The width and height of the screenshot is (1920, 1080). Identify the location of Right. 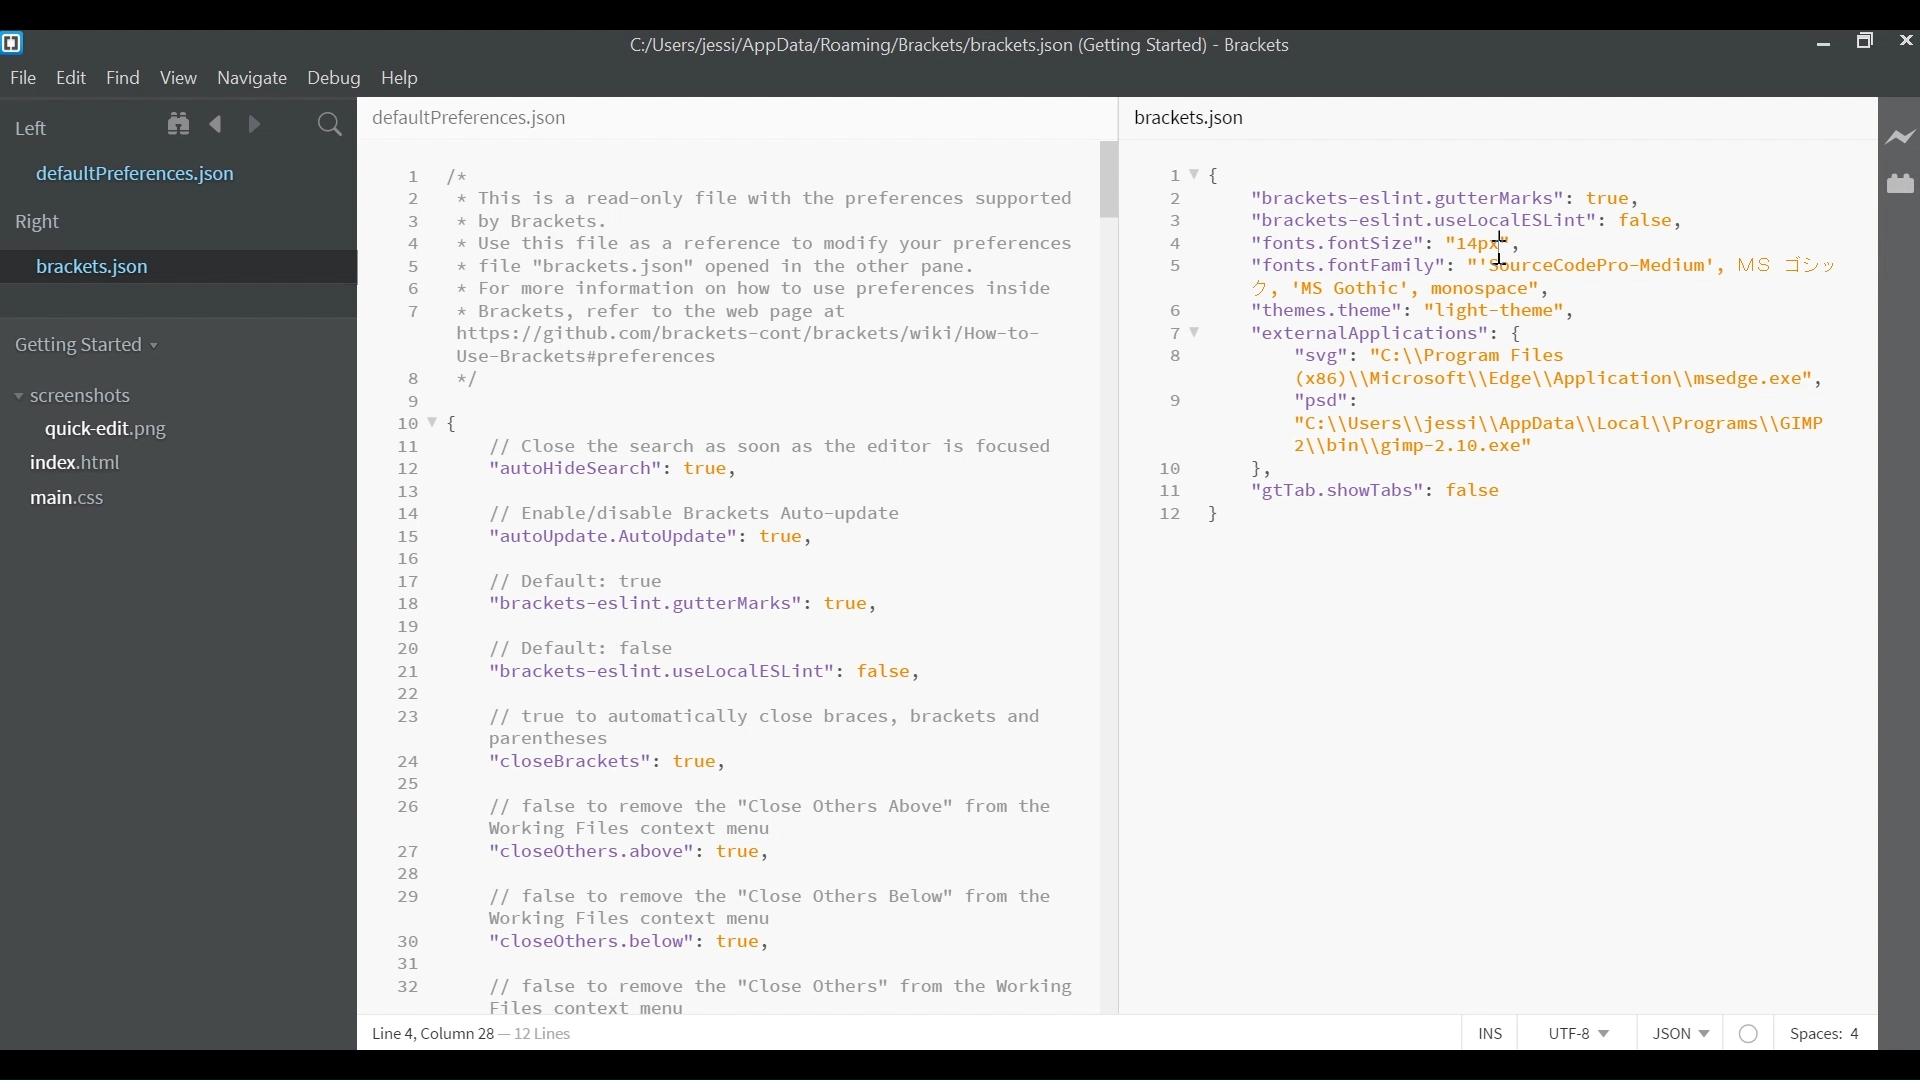
(38, 224).